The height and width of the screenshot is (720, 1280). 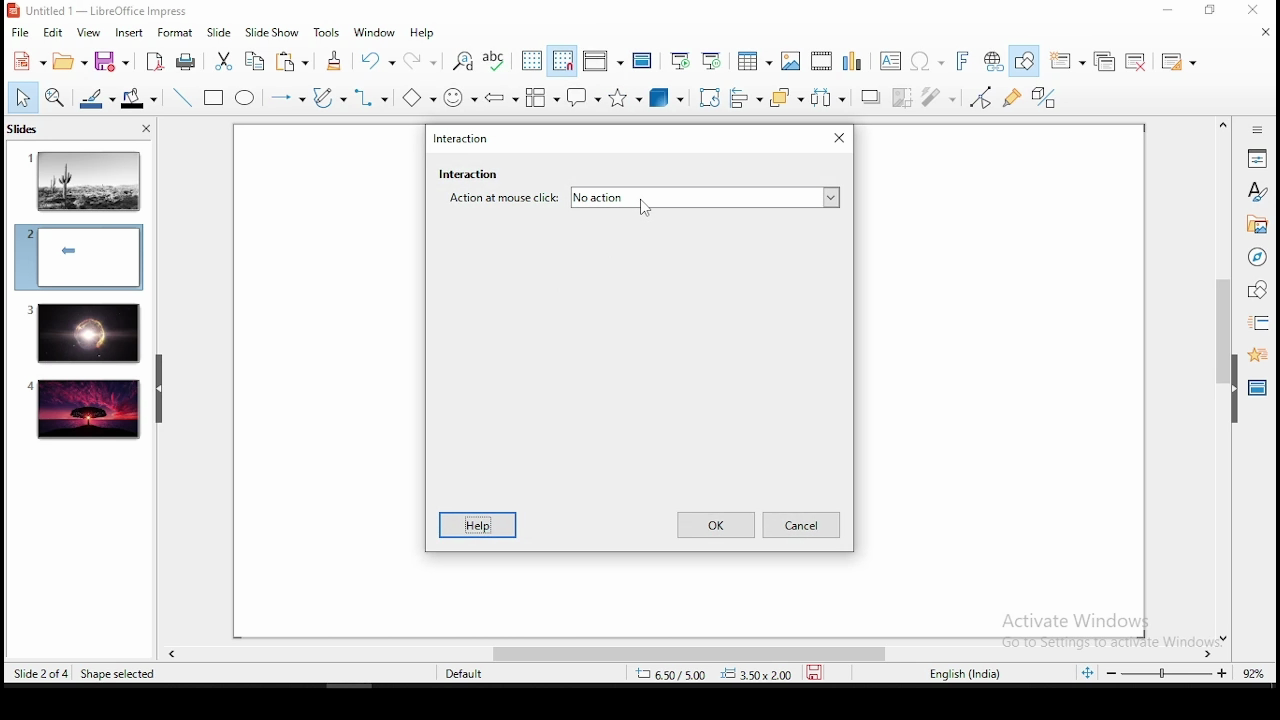 I want to click on tools, so click(x=328, y=33).